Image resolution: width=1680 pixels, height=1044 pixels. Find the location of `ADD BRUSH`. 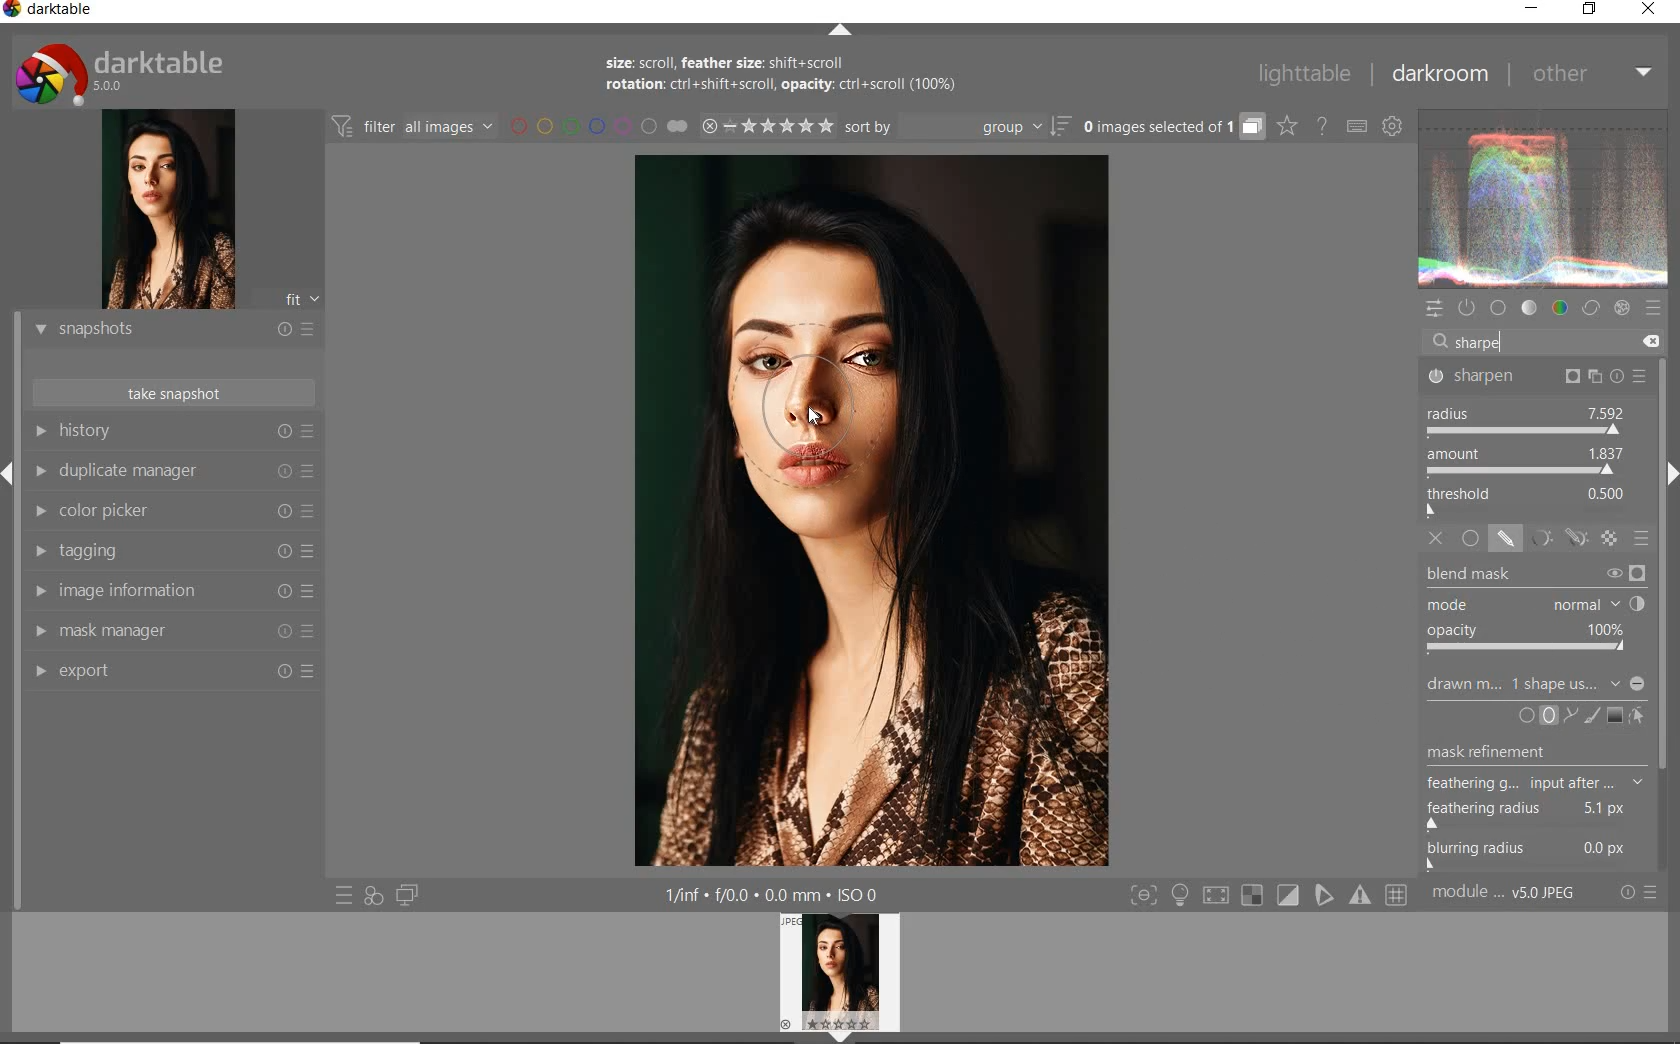

ADD BRUSH is located at coordinates (1592, 717).